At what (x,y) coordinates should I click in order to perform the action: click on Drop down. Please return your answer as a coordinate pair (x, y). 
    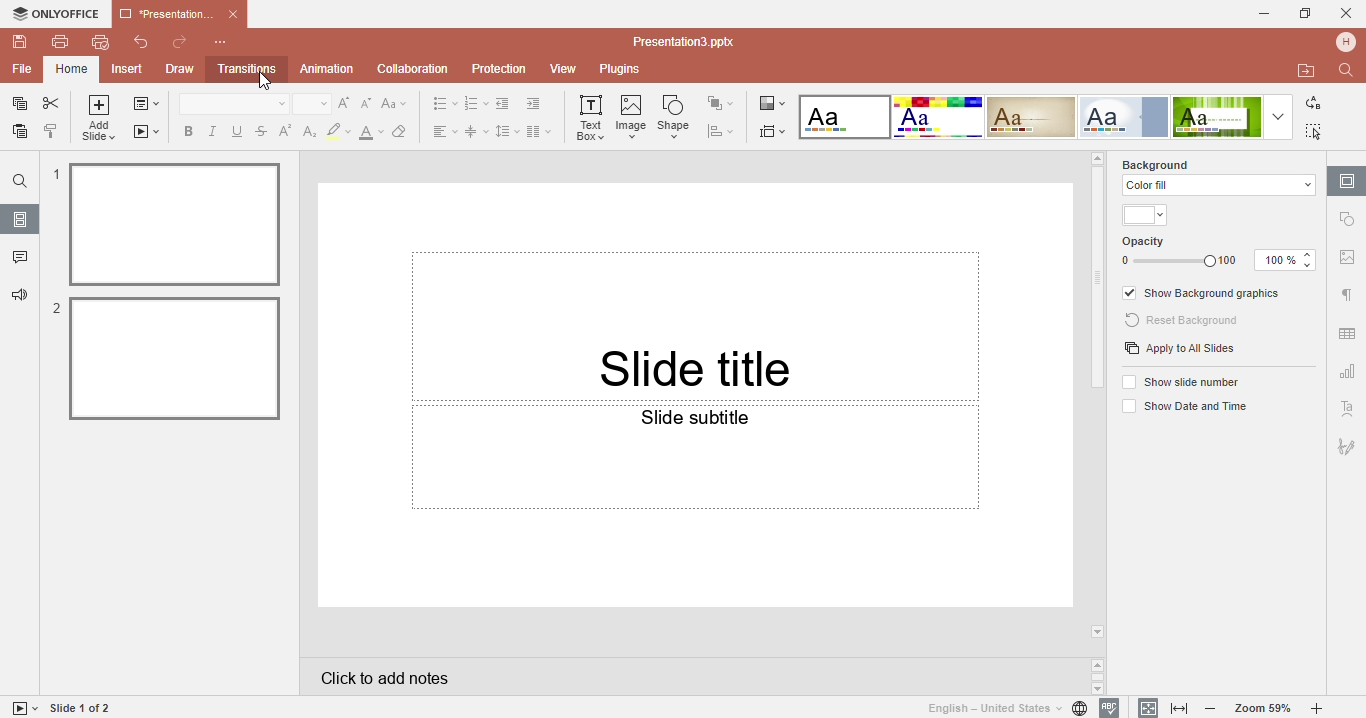
    Looking at the image, I should click on (1277, 117).